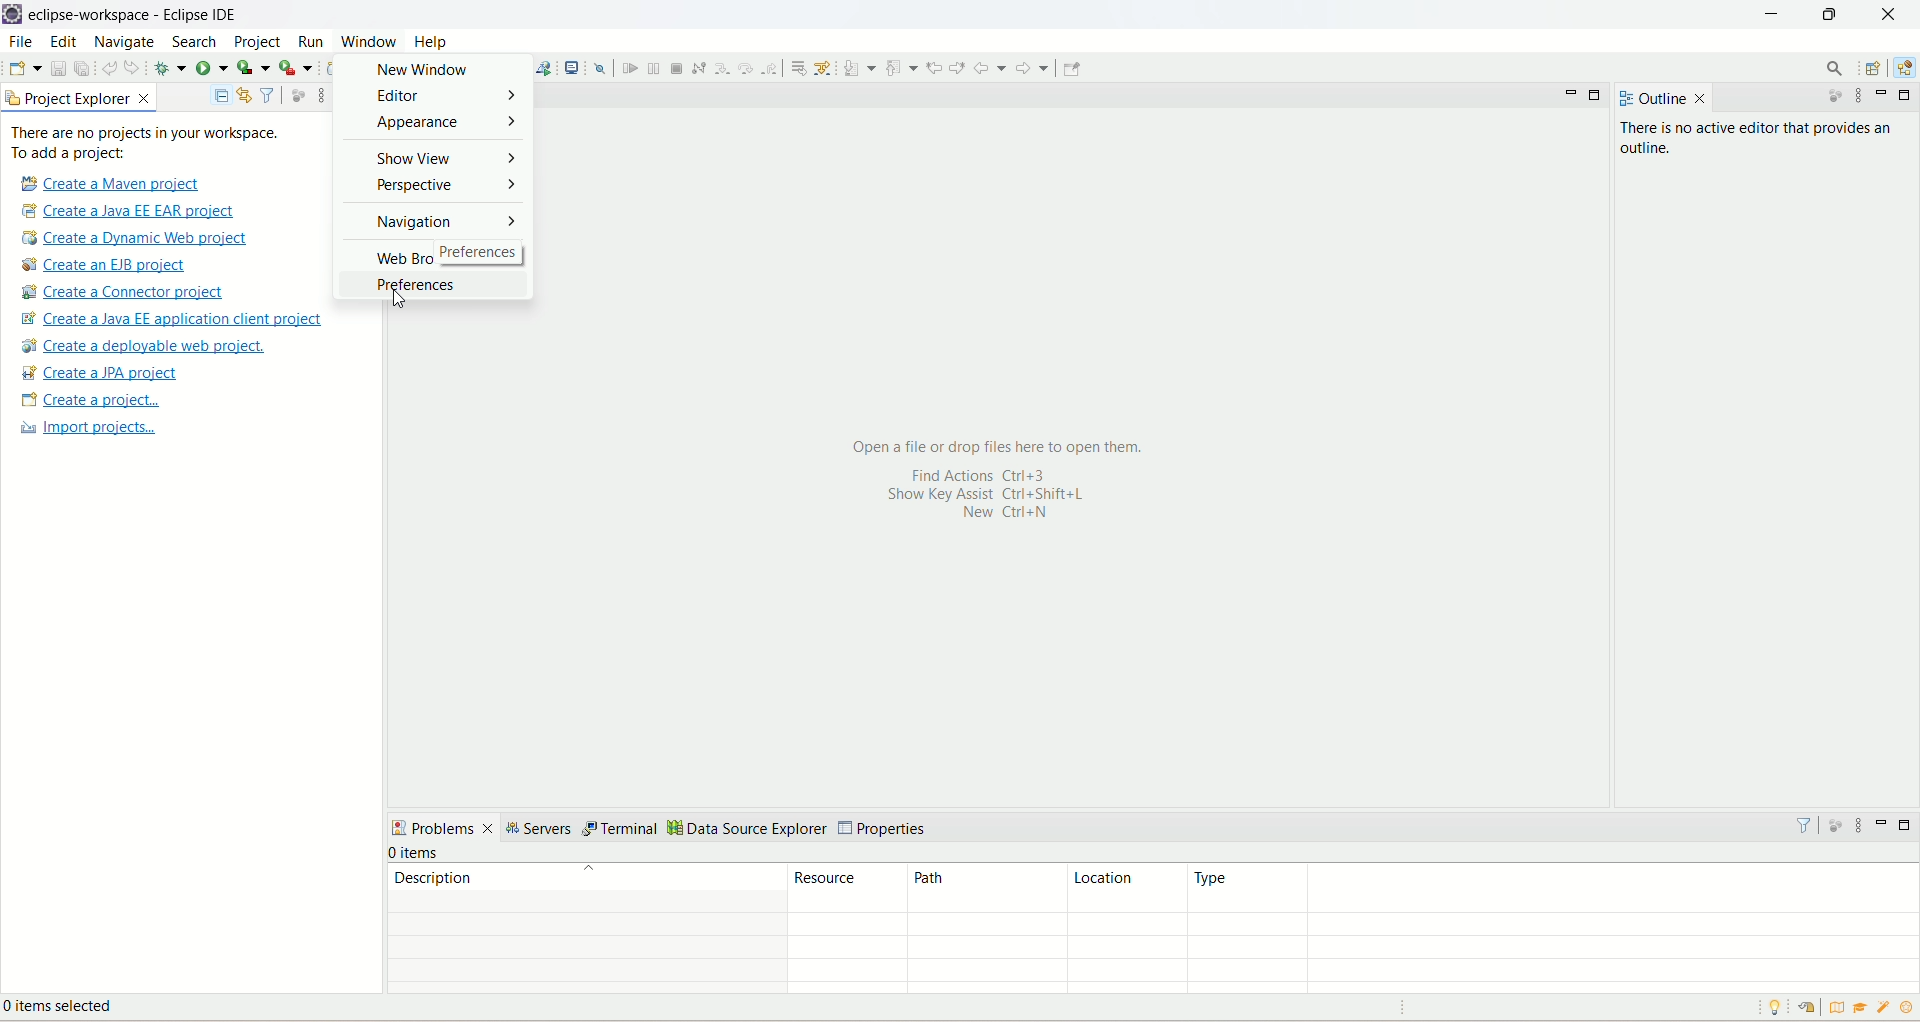 The image size is (1920, 1022). What do you see at coordinates (1834, 1006) in the screenshot?
I see `overview` at bounding box center [1834, 1006].